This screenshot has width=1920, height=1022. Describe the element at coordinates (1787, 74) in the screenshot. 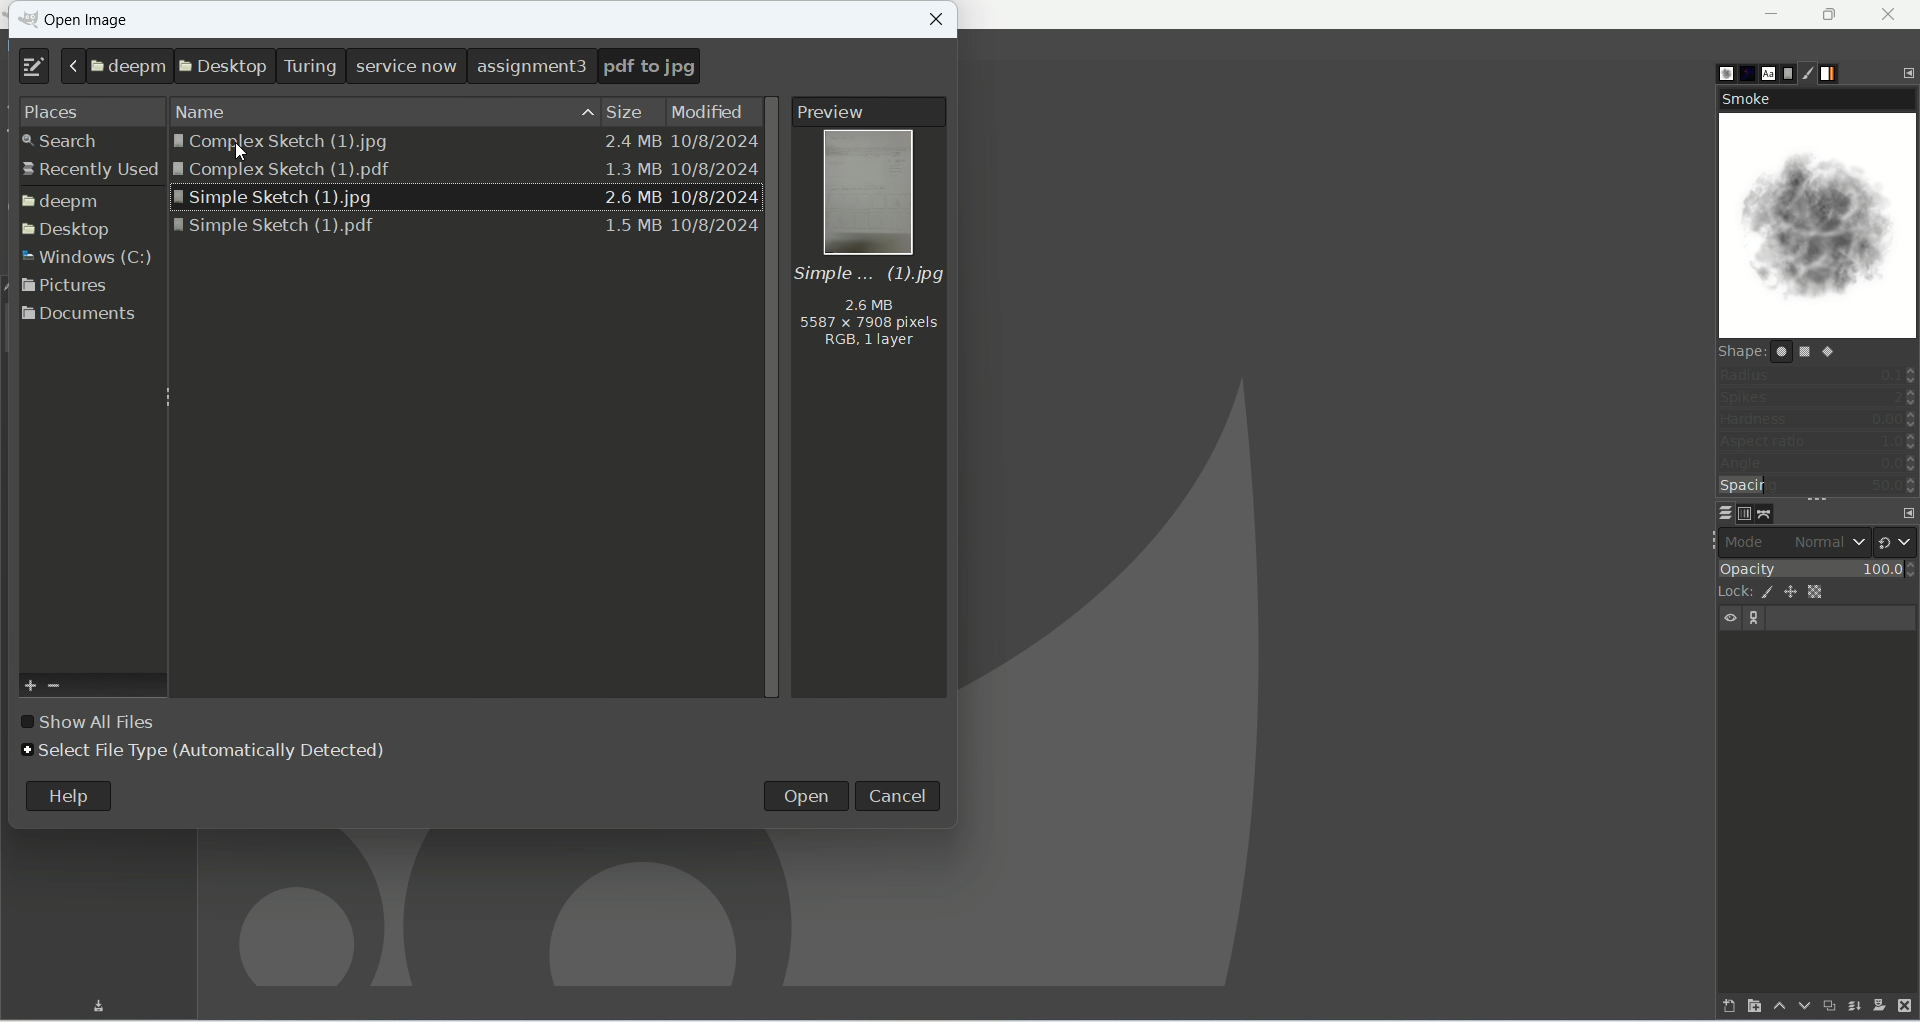

I see `document history` at that location.